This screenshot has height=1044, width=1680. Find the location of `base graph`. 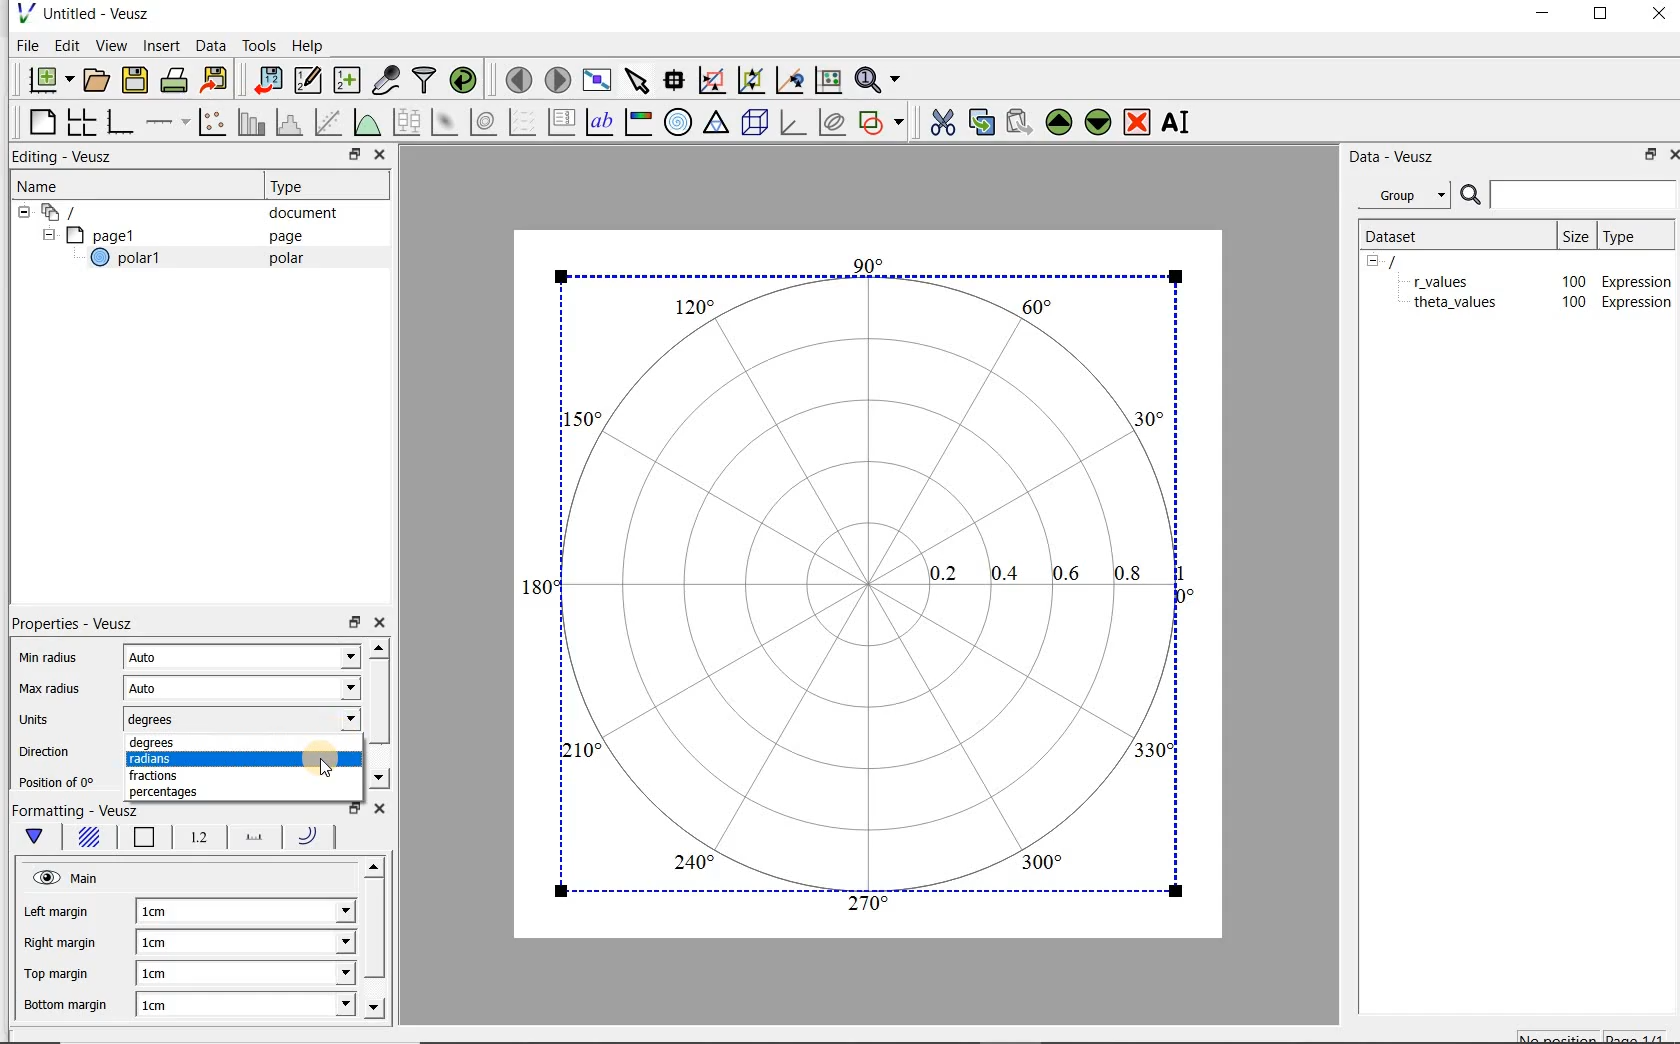

base graph is located at coordinates (119, 123).